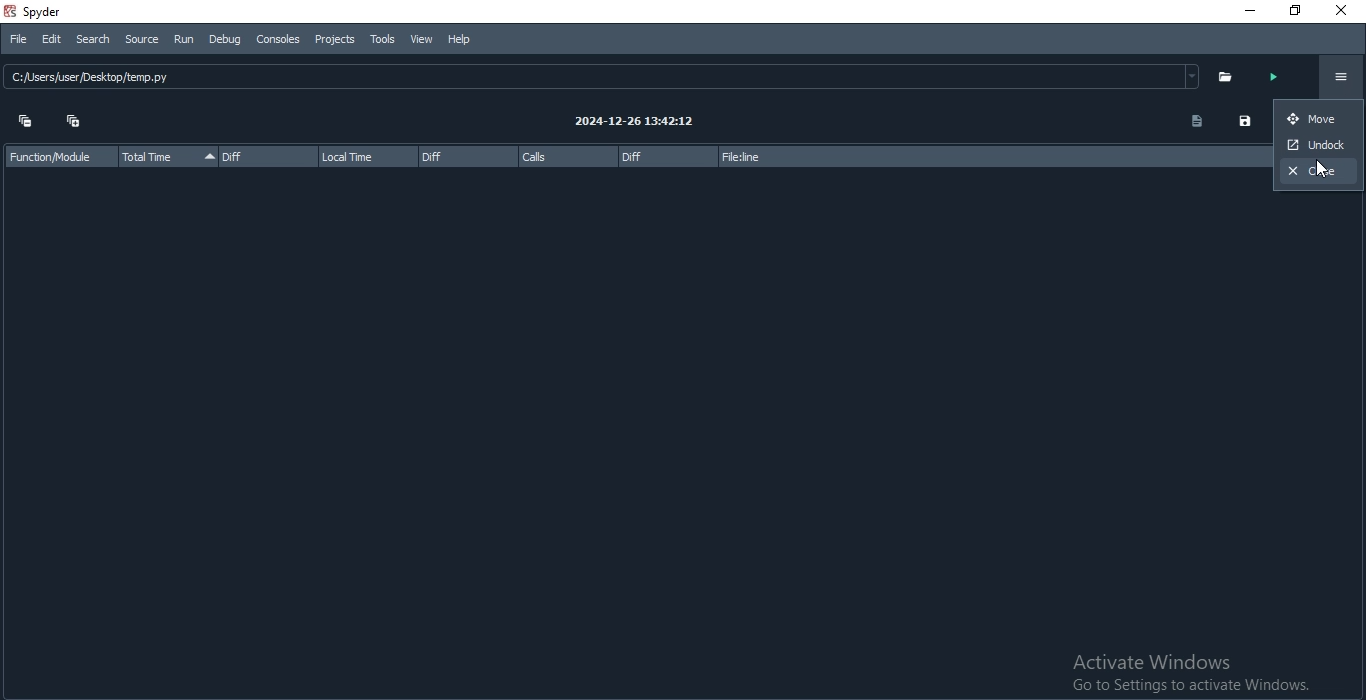  I want to click on folder, so click(1220, 78).